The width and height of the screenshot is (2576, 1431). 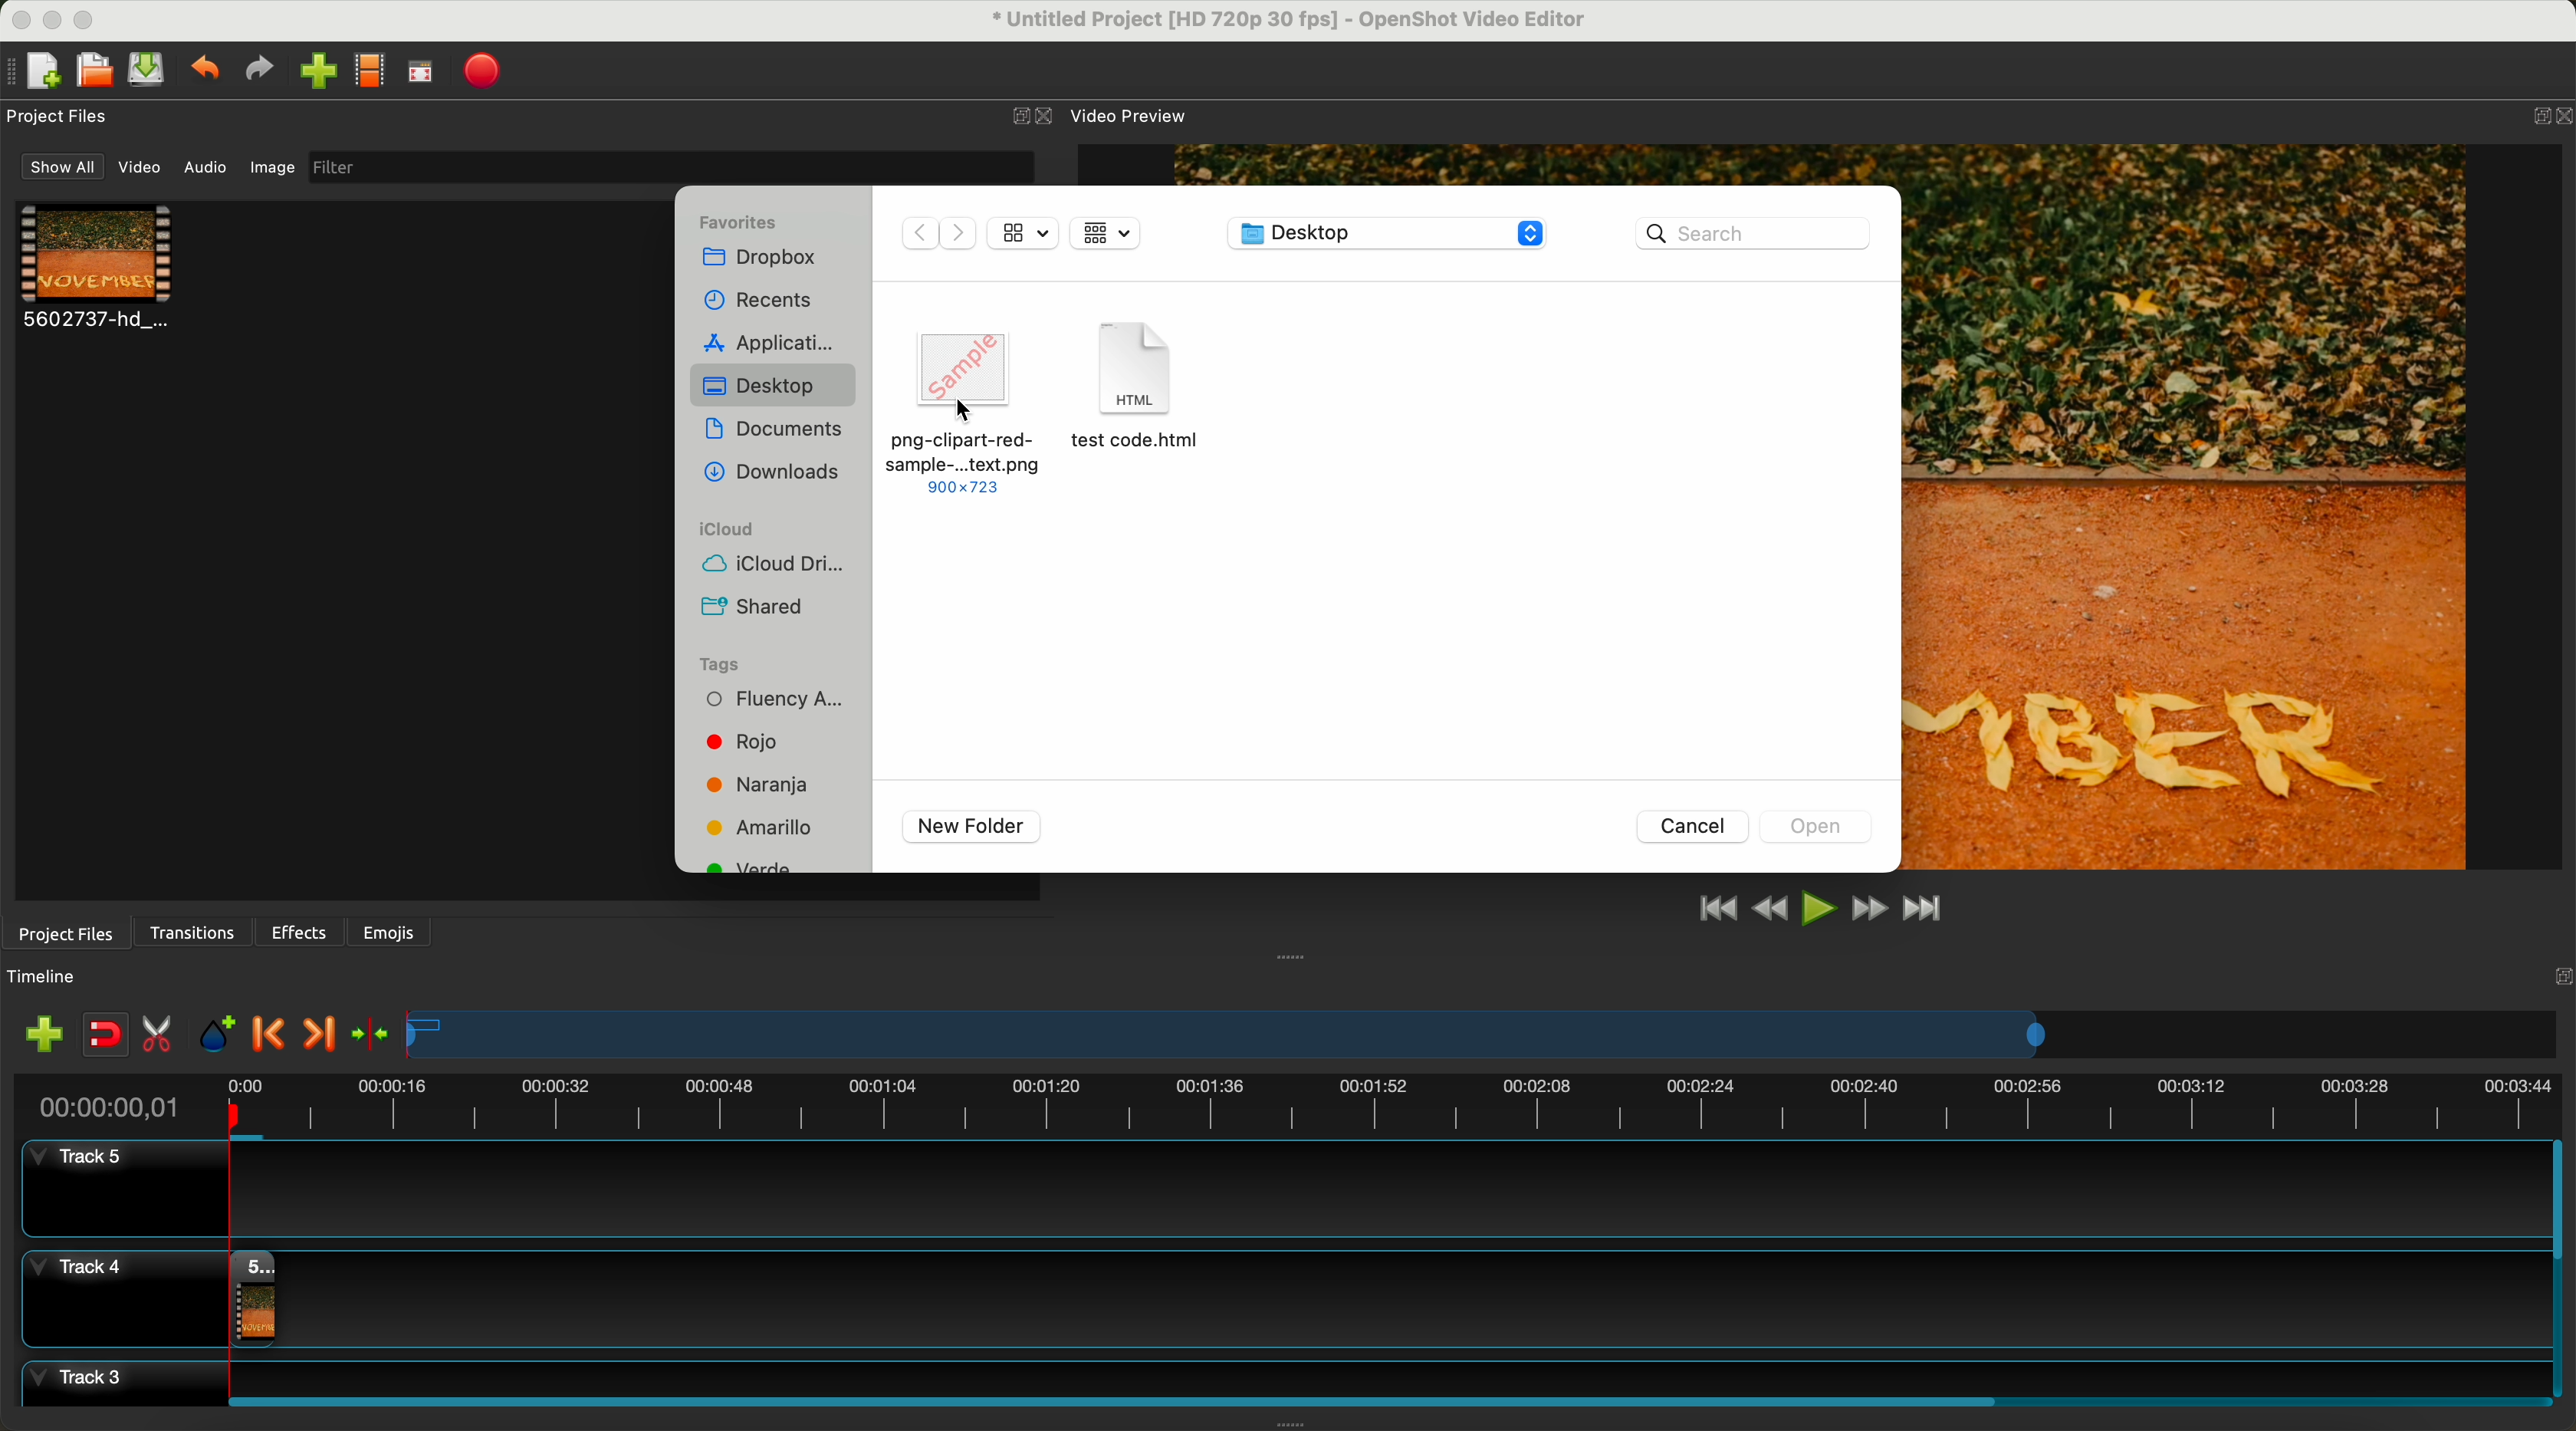 I want to click on center the timeline on the playhead, so click(x=369, y=1033).